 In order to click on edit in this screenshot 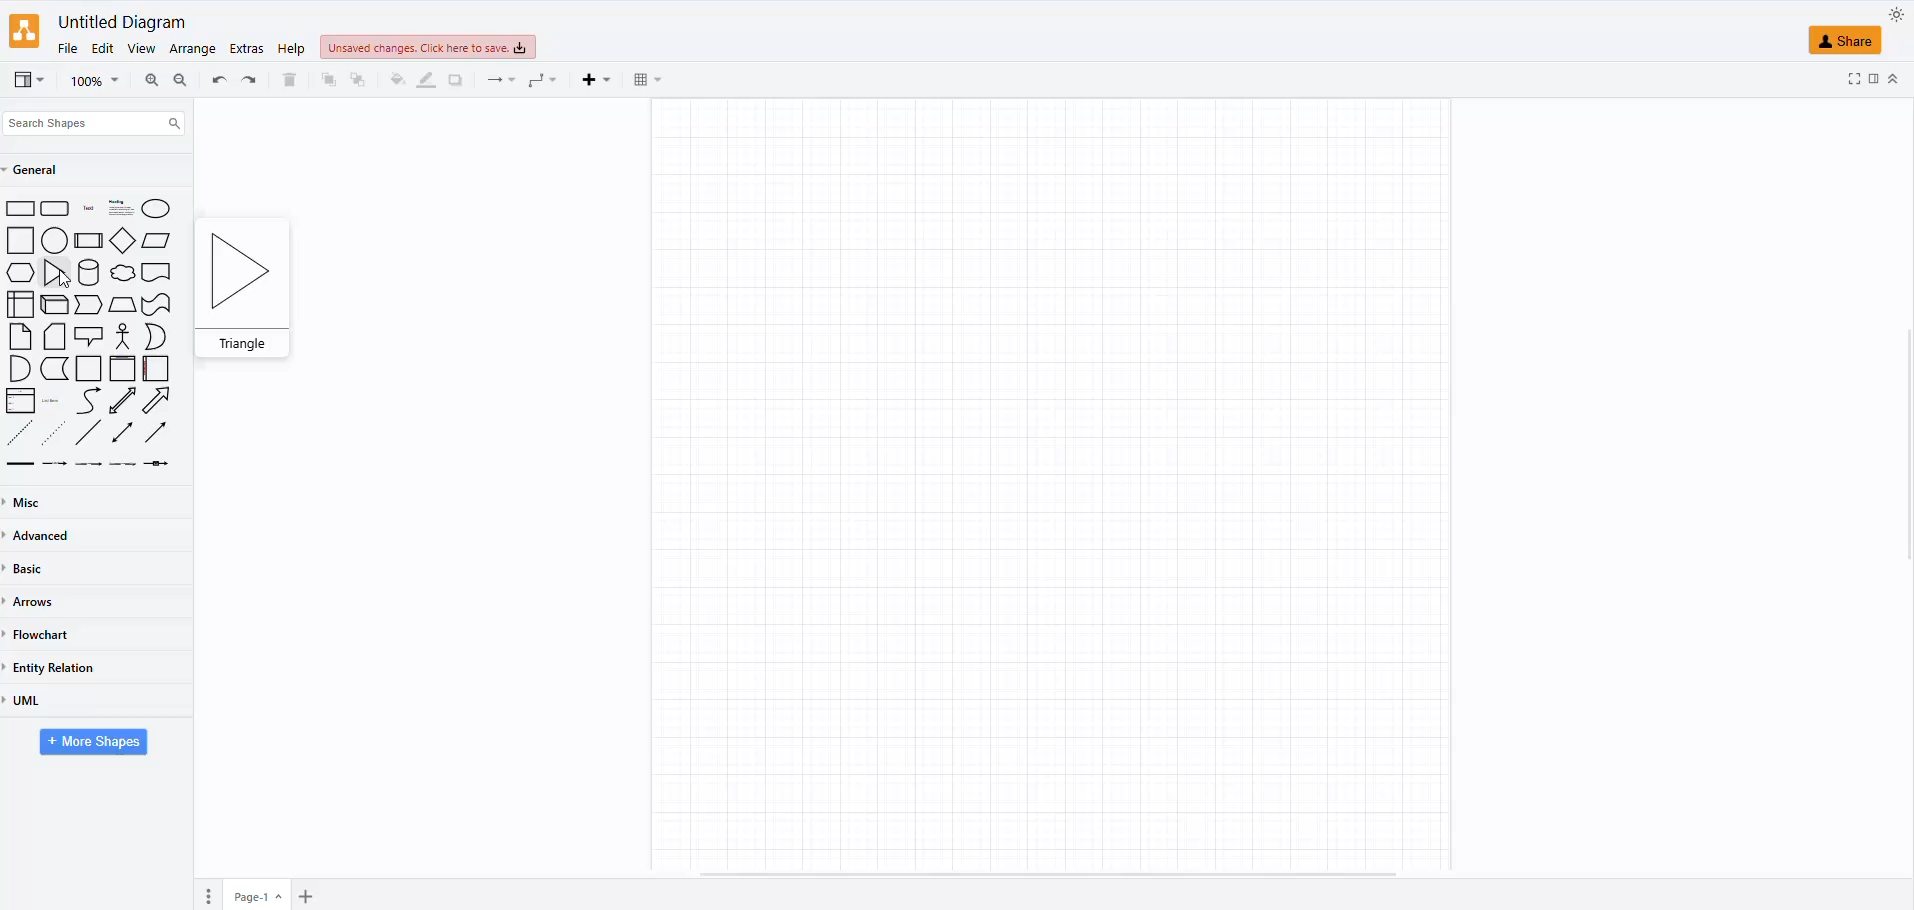, I will do `click(102, 46)`.